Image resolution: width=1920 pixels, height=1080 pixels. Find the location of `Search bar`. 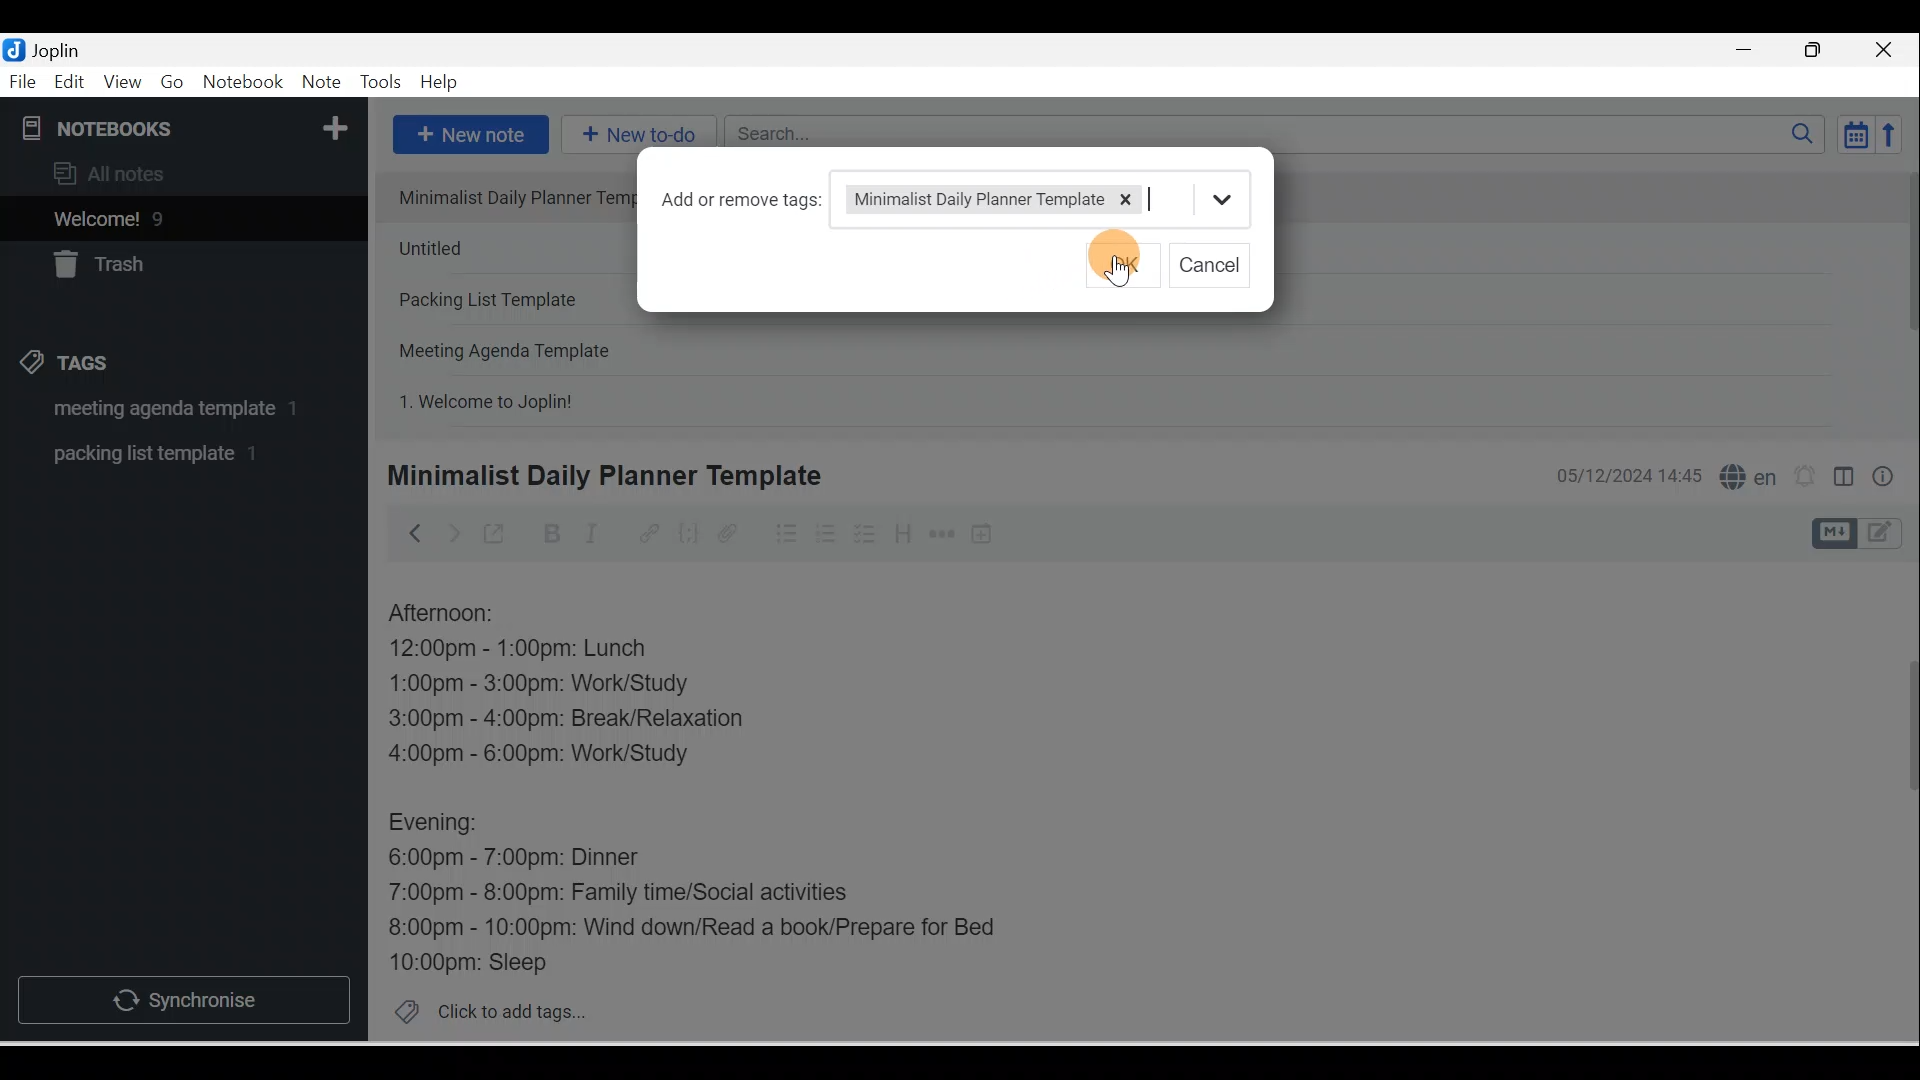

Search bar is located at coordinates (1281, 134).